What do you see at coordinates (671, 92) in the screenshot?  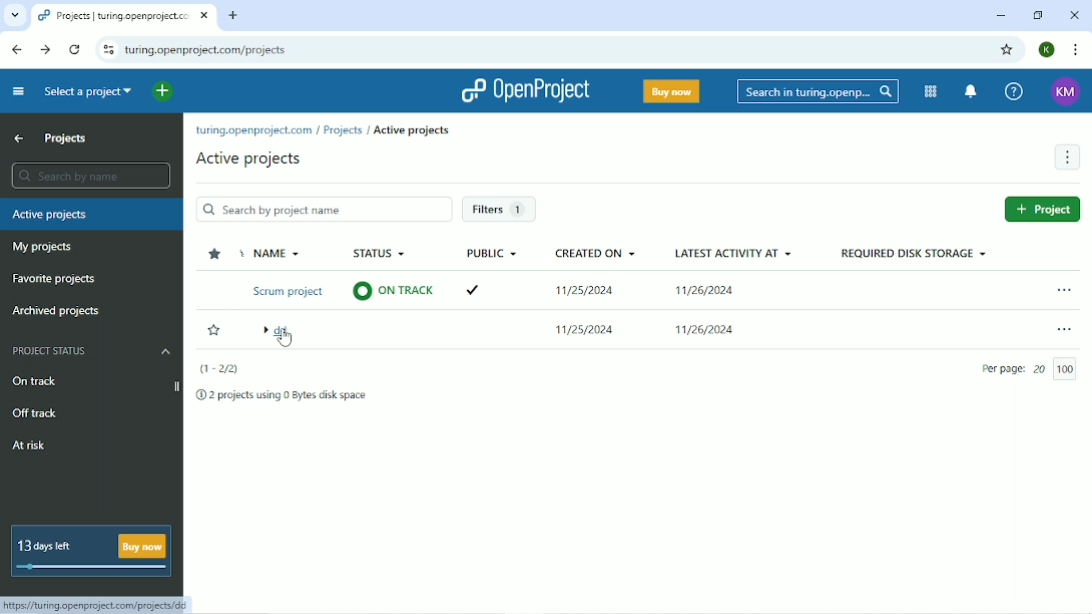 I see `Buy now` at bounding box center [671, 92].